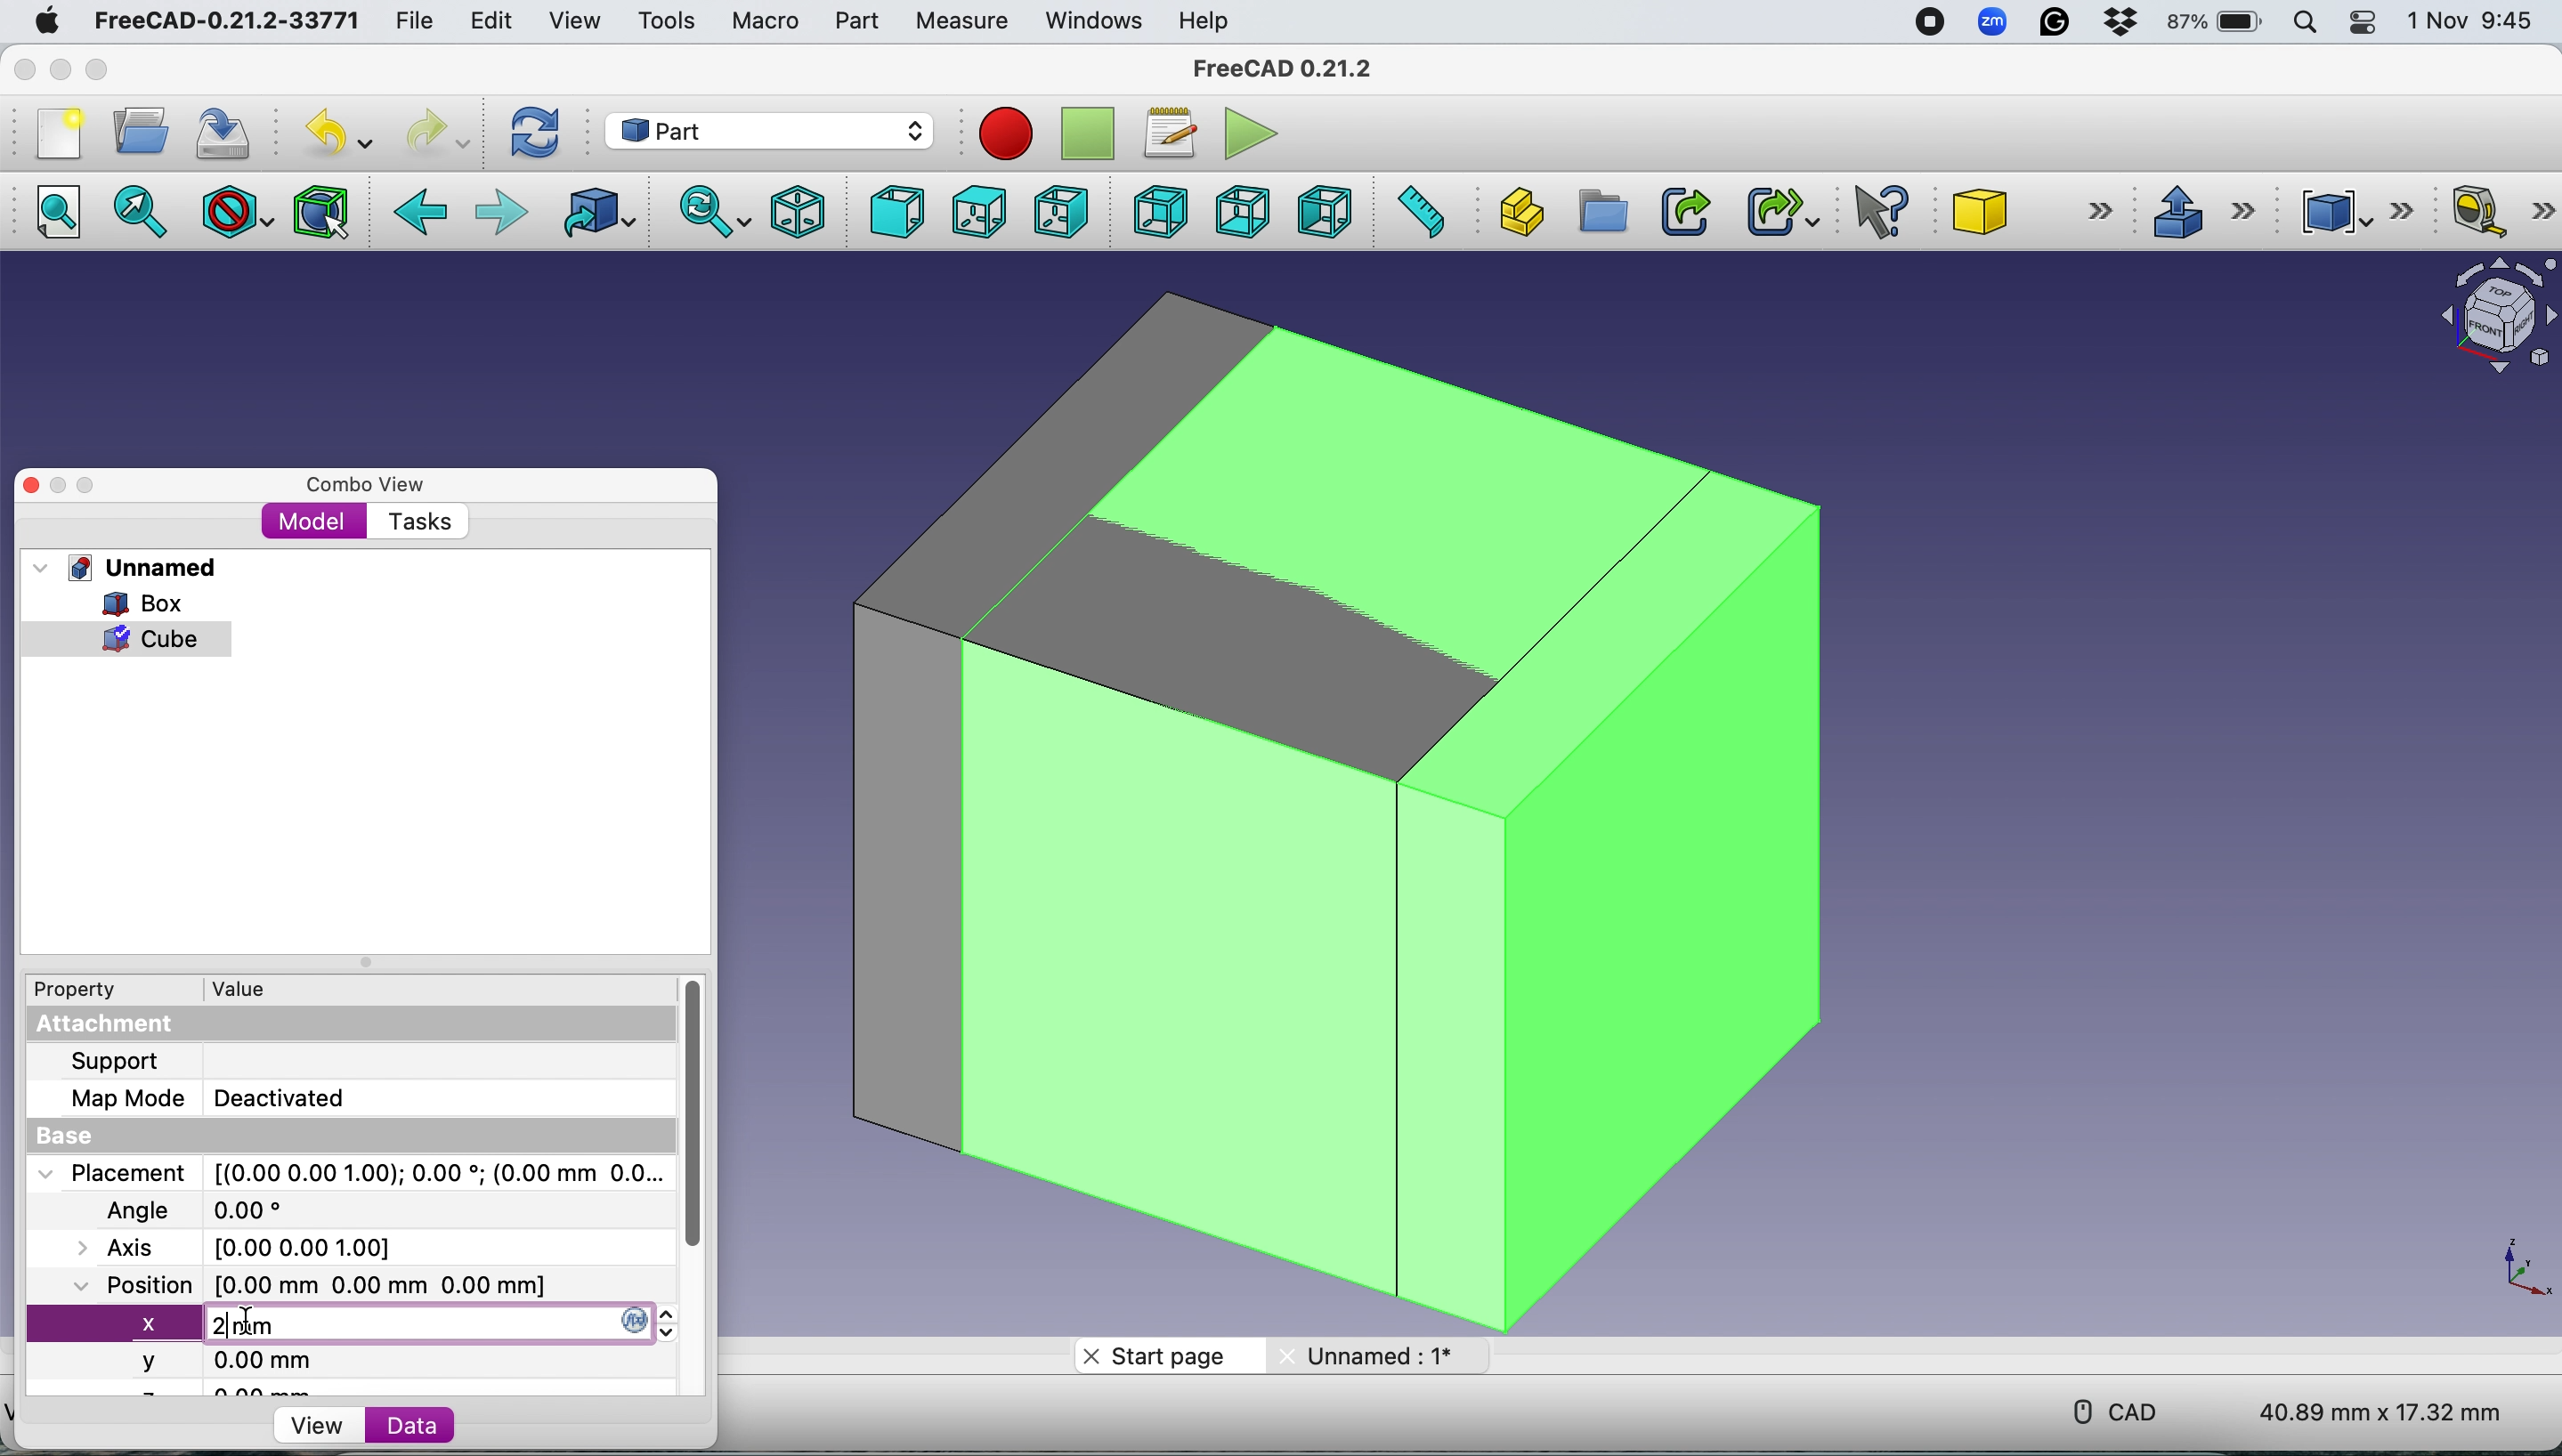 This screenshot has width=2562, height=1456. What do you see at coordinates (1994, 25) in the screenshot?
I see `Zoom` at bounding box center [1994, 25].